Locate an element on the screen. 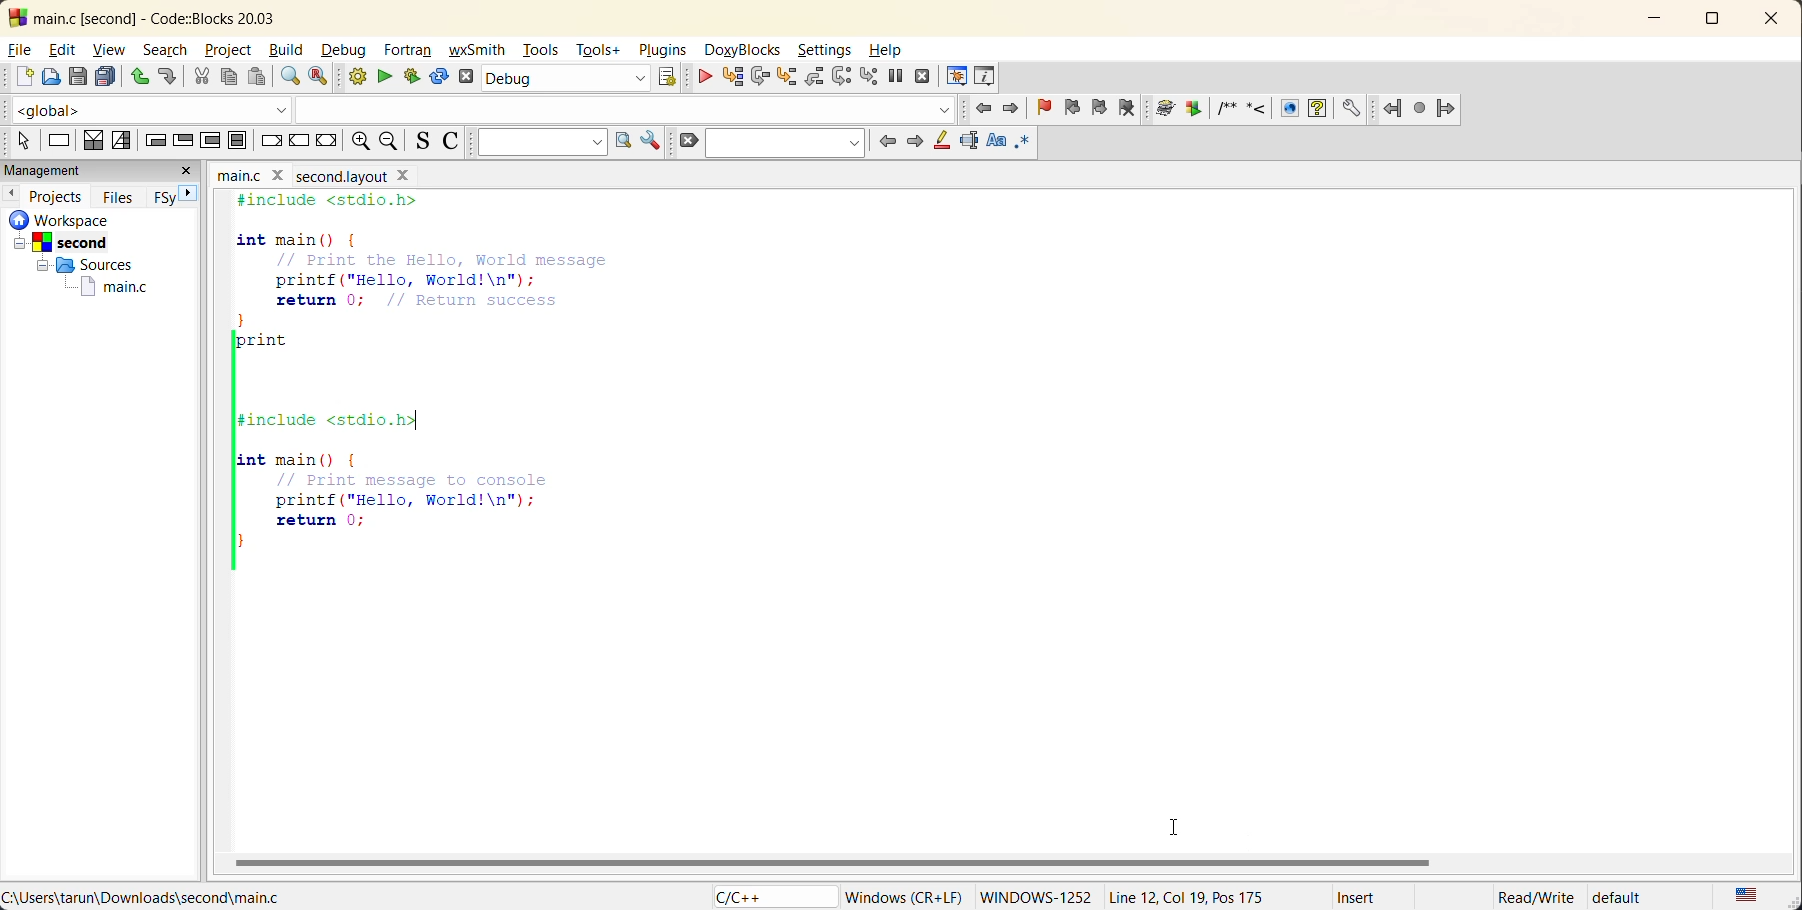 Image resolution: width=1802 pixels, height=910 pixels. abort is located at coordinates (470, 77).